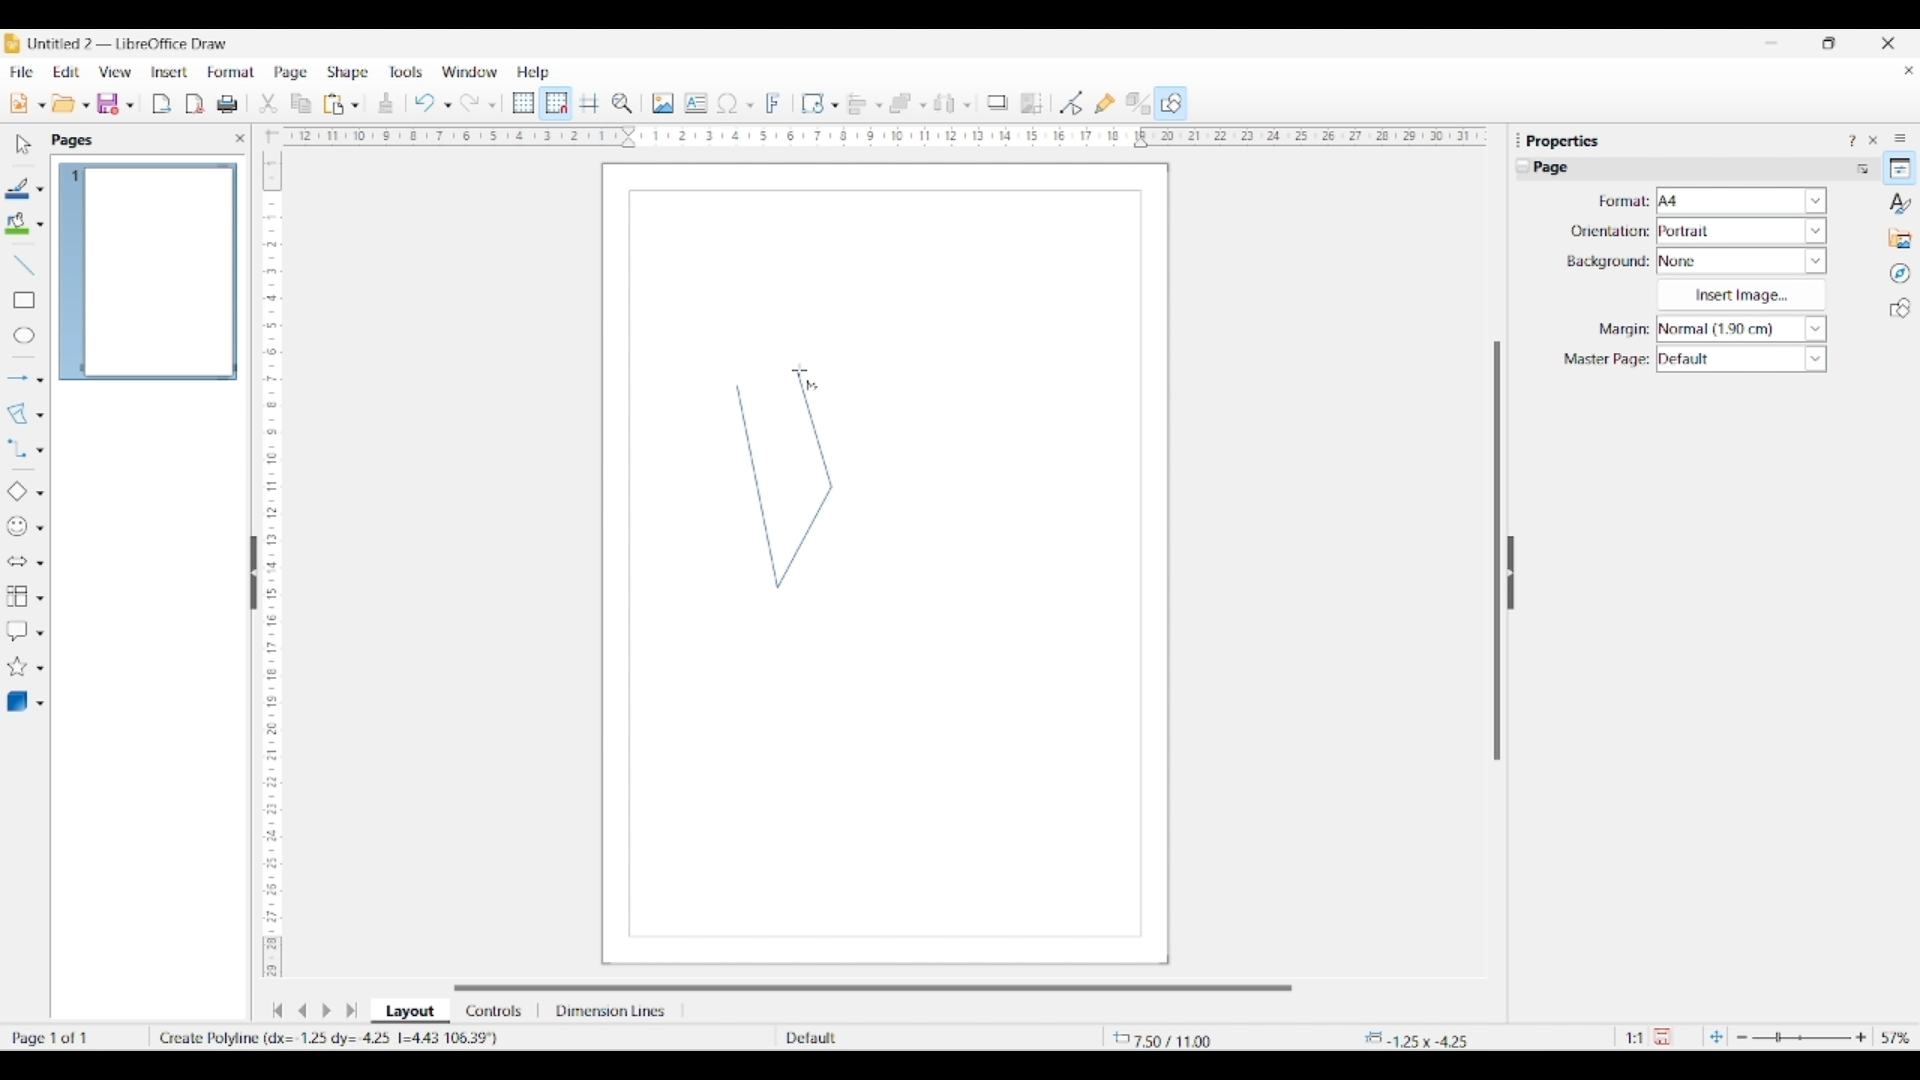 The height and width of the screenshot is (1080, 1920). I want to click on Selected alignment, so click(857, 102).